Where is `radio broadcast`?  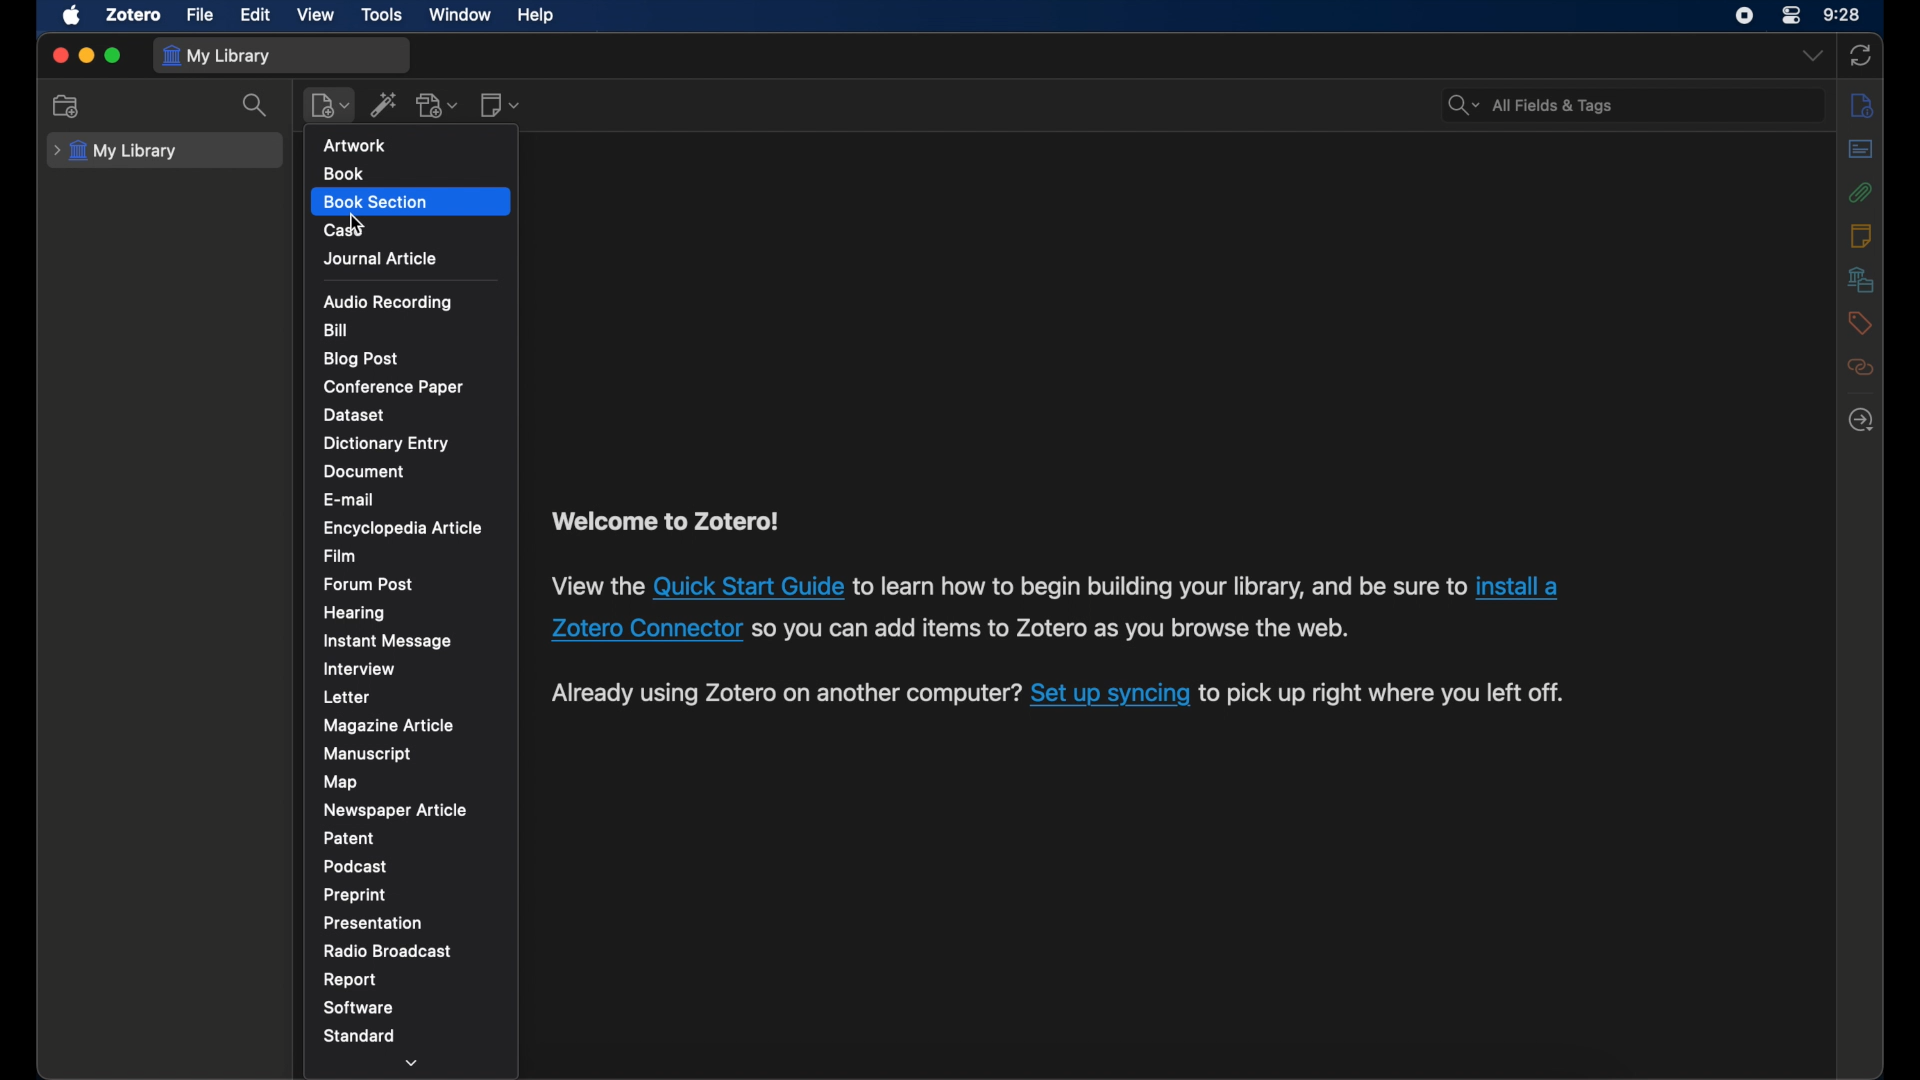 radio broadcast is located at coordinates (389, 952).